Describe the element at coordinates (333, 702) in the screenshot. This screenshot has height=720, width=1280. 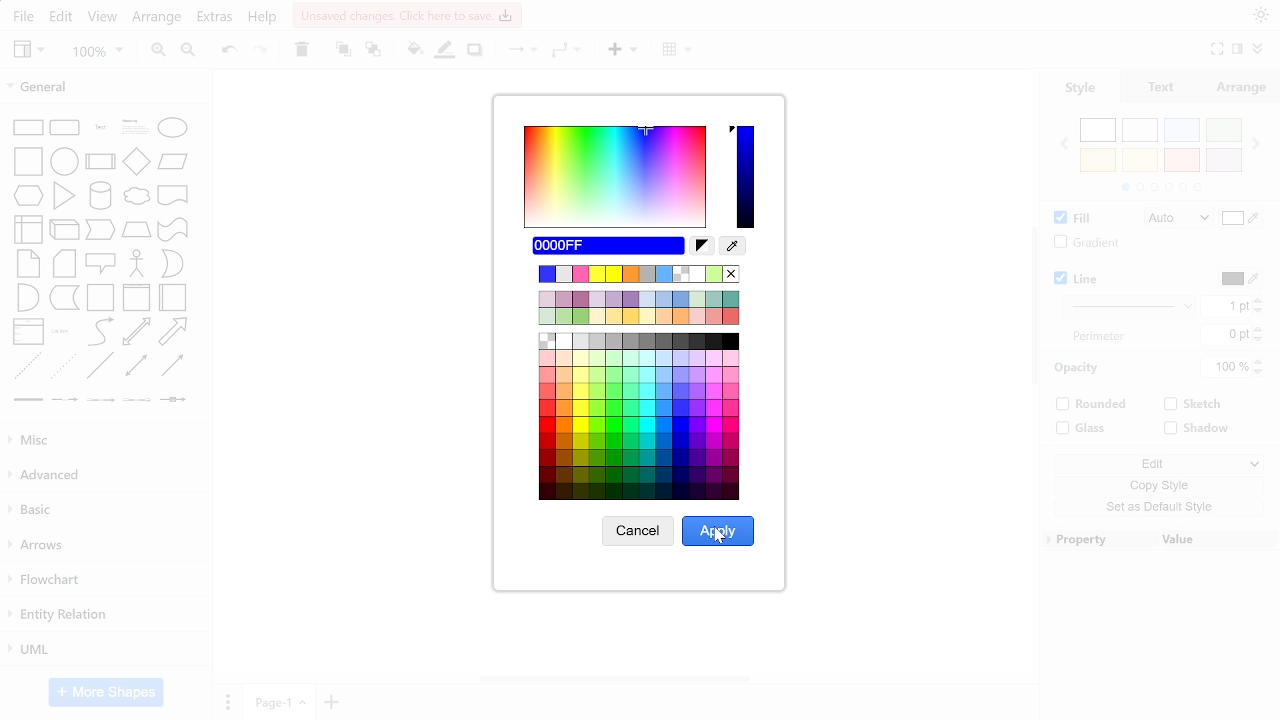
I see `insert page` at that location.